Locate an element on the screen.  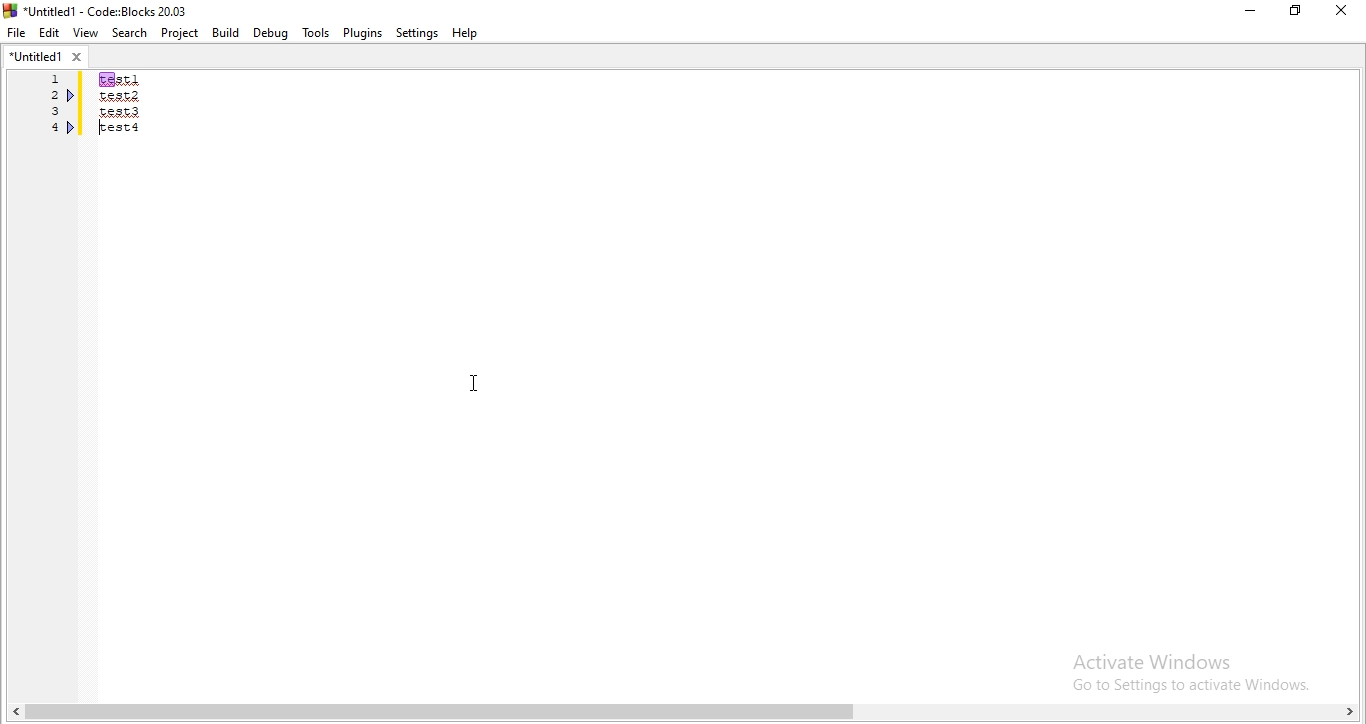
minimize is located at coordinates (1248, 12).